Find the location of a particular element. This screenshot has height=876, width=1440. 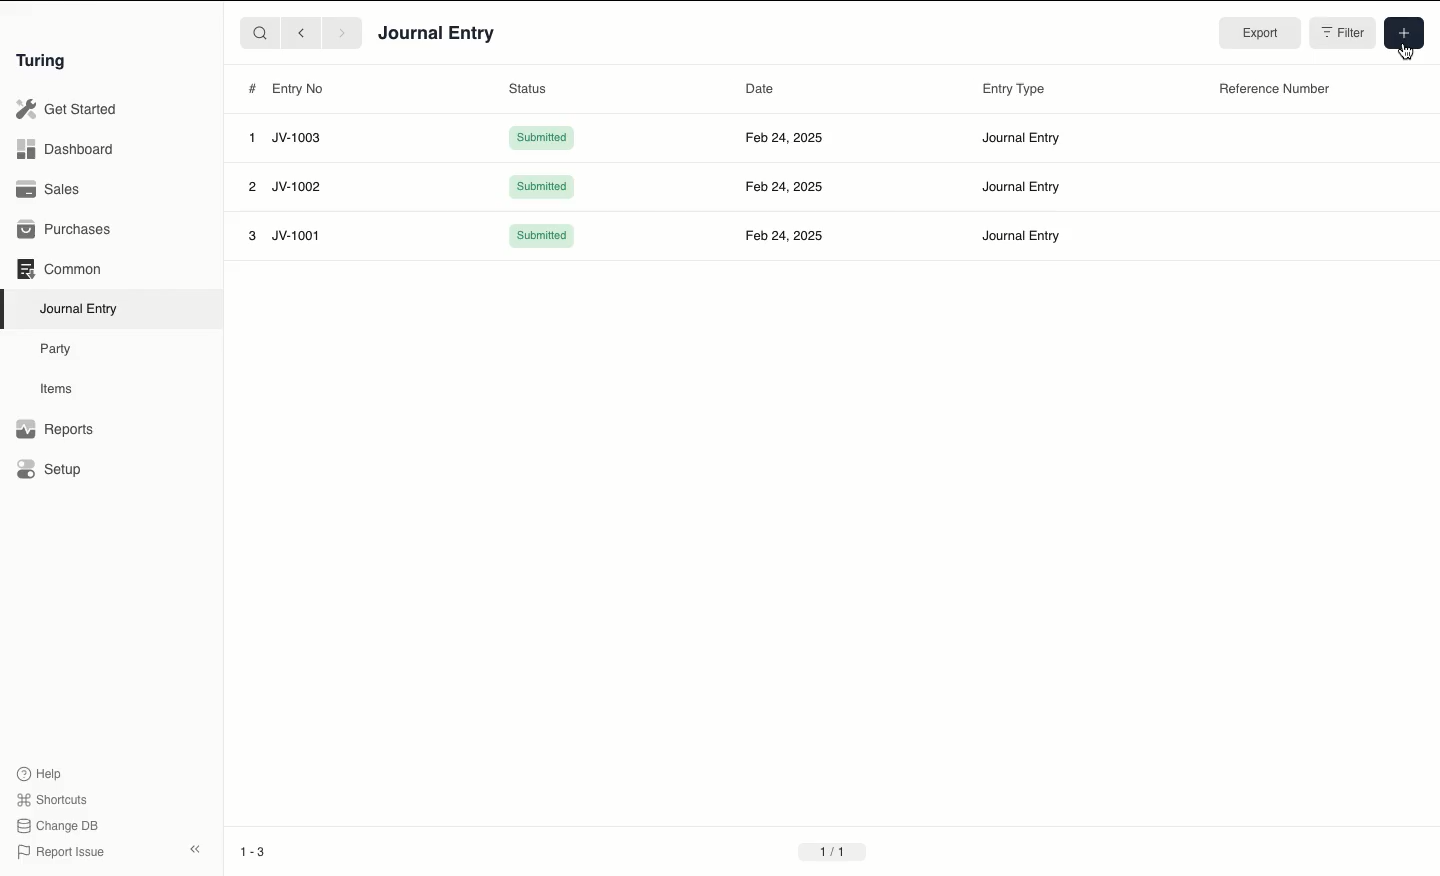

Journal Entry is located at coordinates (1020, 235).